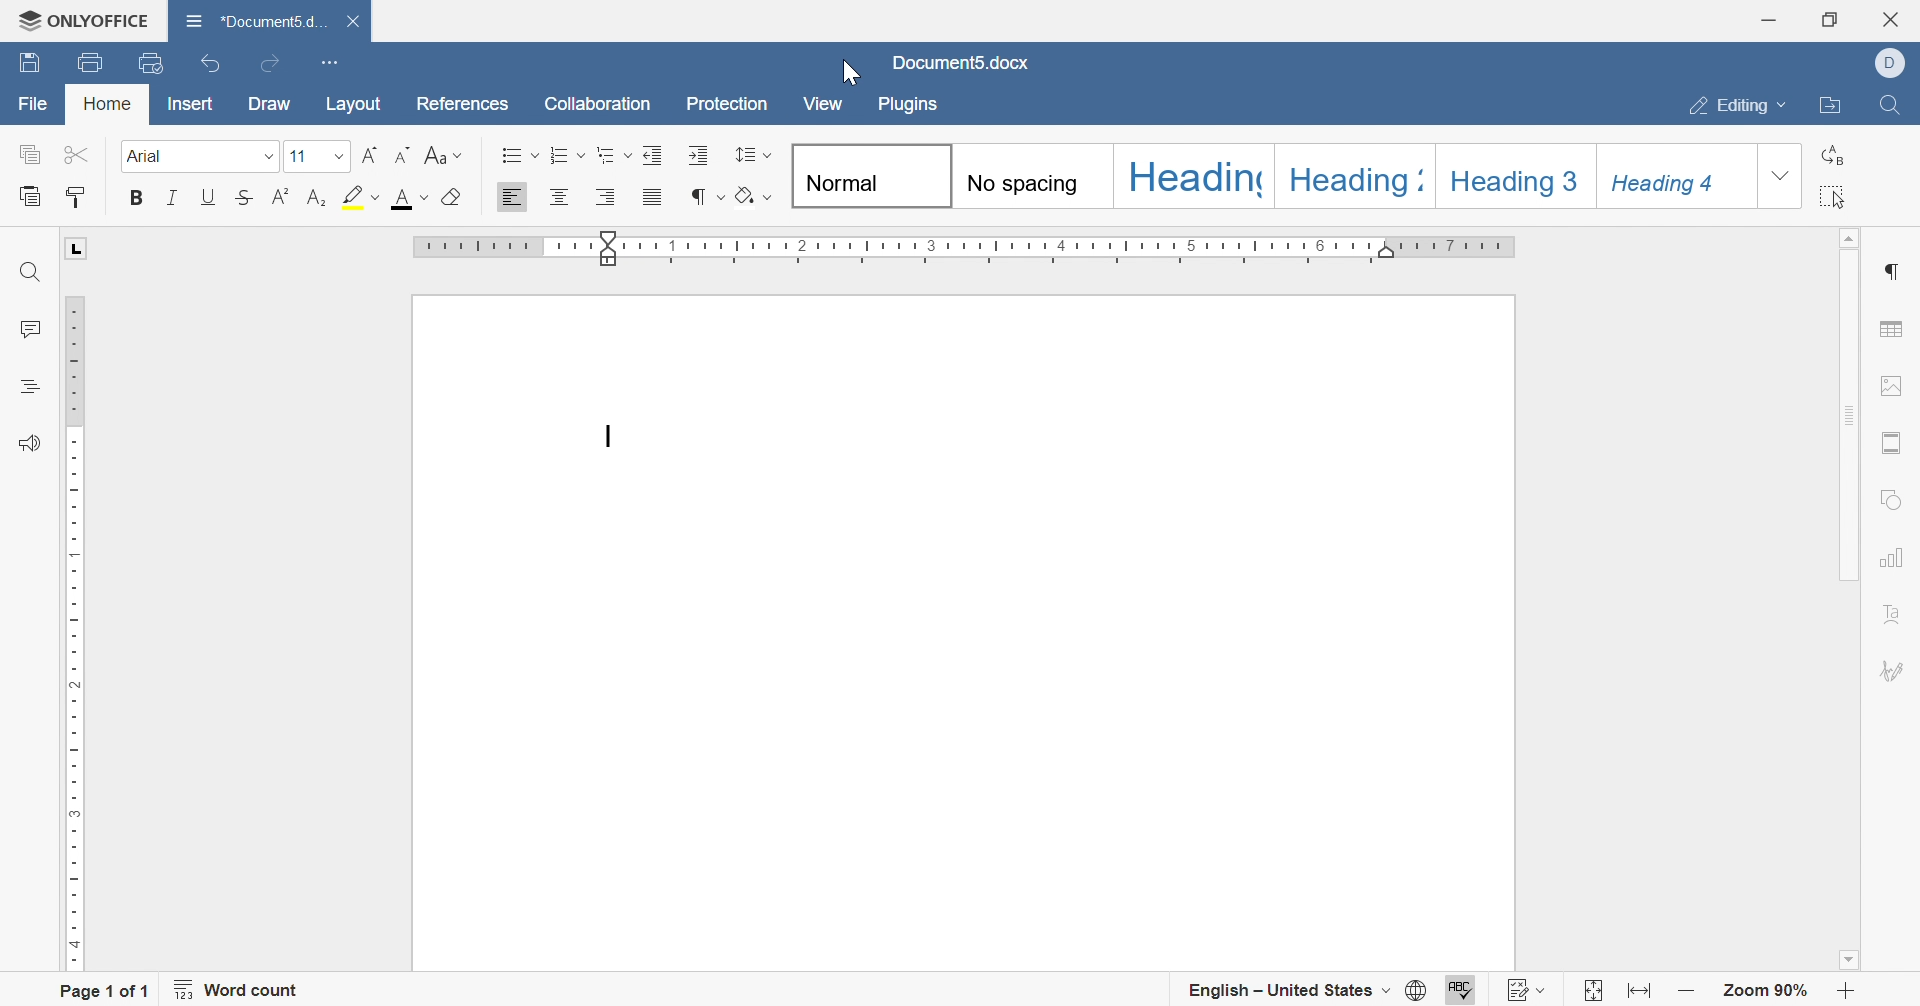 The width and height of the screenshot is (1920, 1006). Describe the element at coordinates (1901, 614) in the screenshot. I see `text art settings` at that location.